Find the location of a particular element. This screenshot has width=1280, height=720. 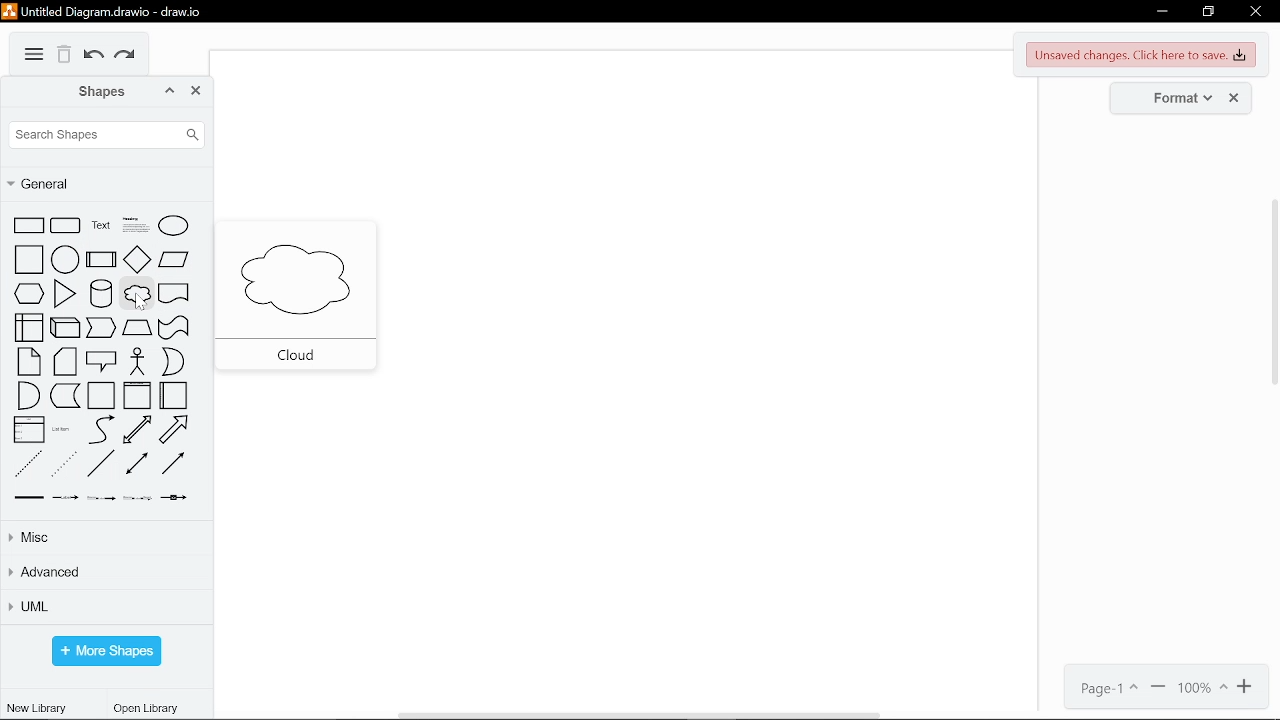

misc is located at coordinates (104, 539).